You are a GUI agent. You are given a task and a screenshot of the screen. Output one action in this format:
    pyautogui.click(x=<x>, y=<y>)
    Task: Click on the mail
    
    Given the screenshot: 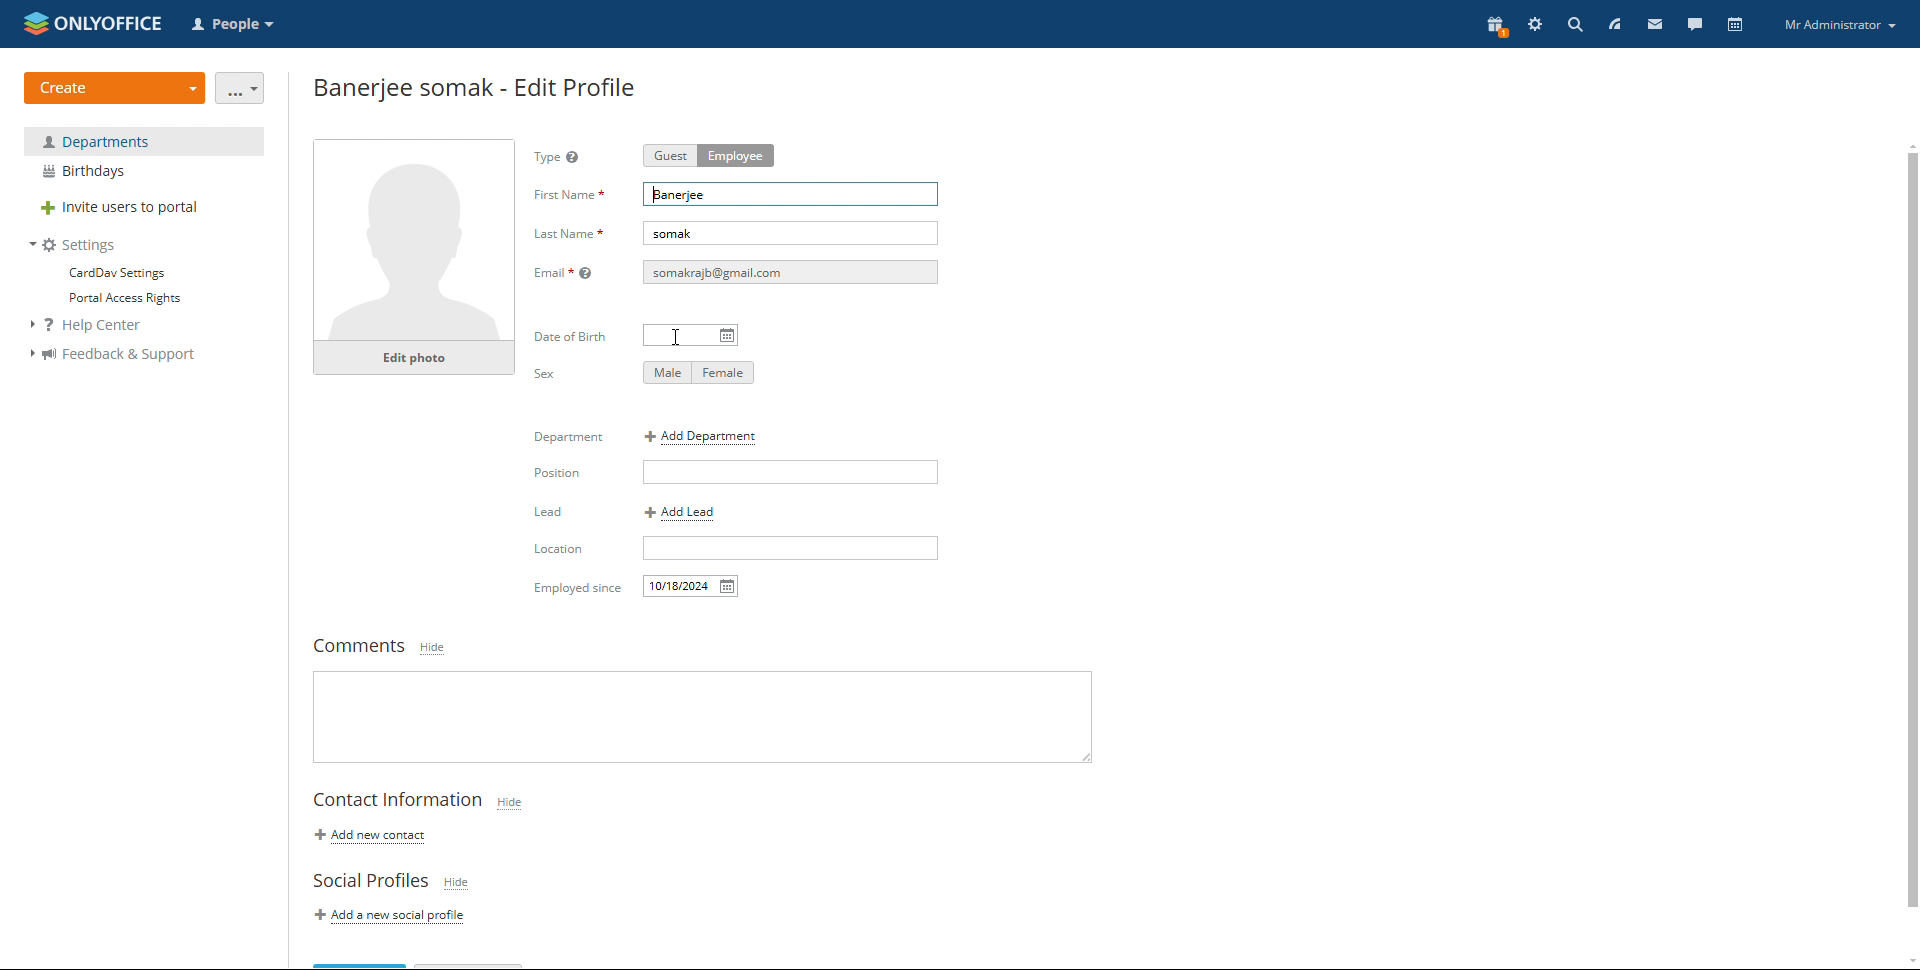 What is the action you would take?
    pyautogui.click(x=1653, y=24)
    